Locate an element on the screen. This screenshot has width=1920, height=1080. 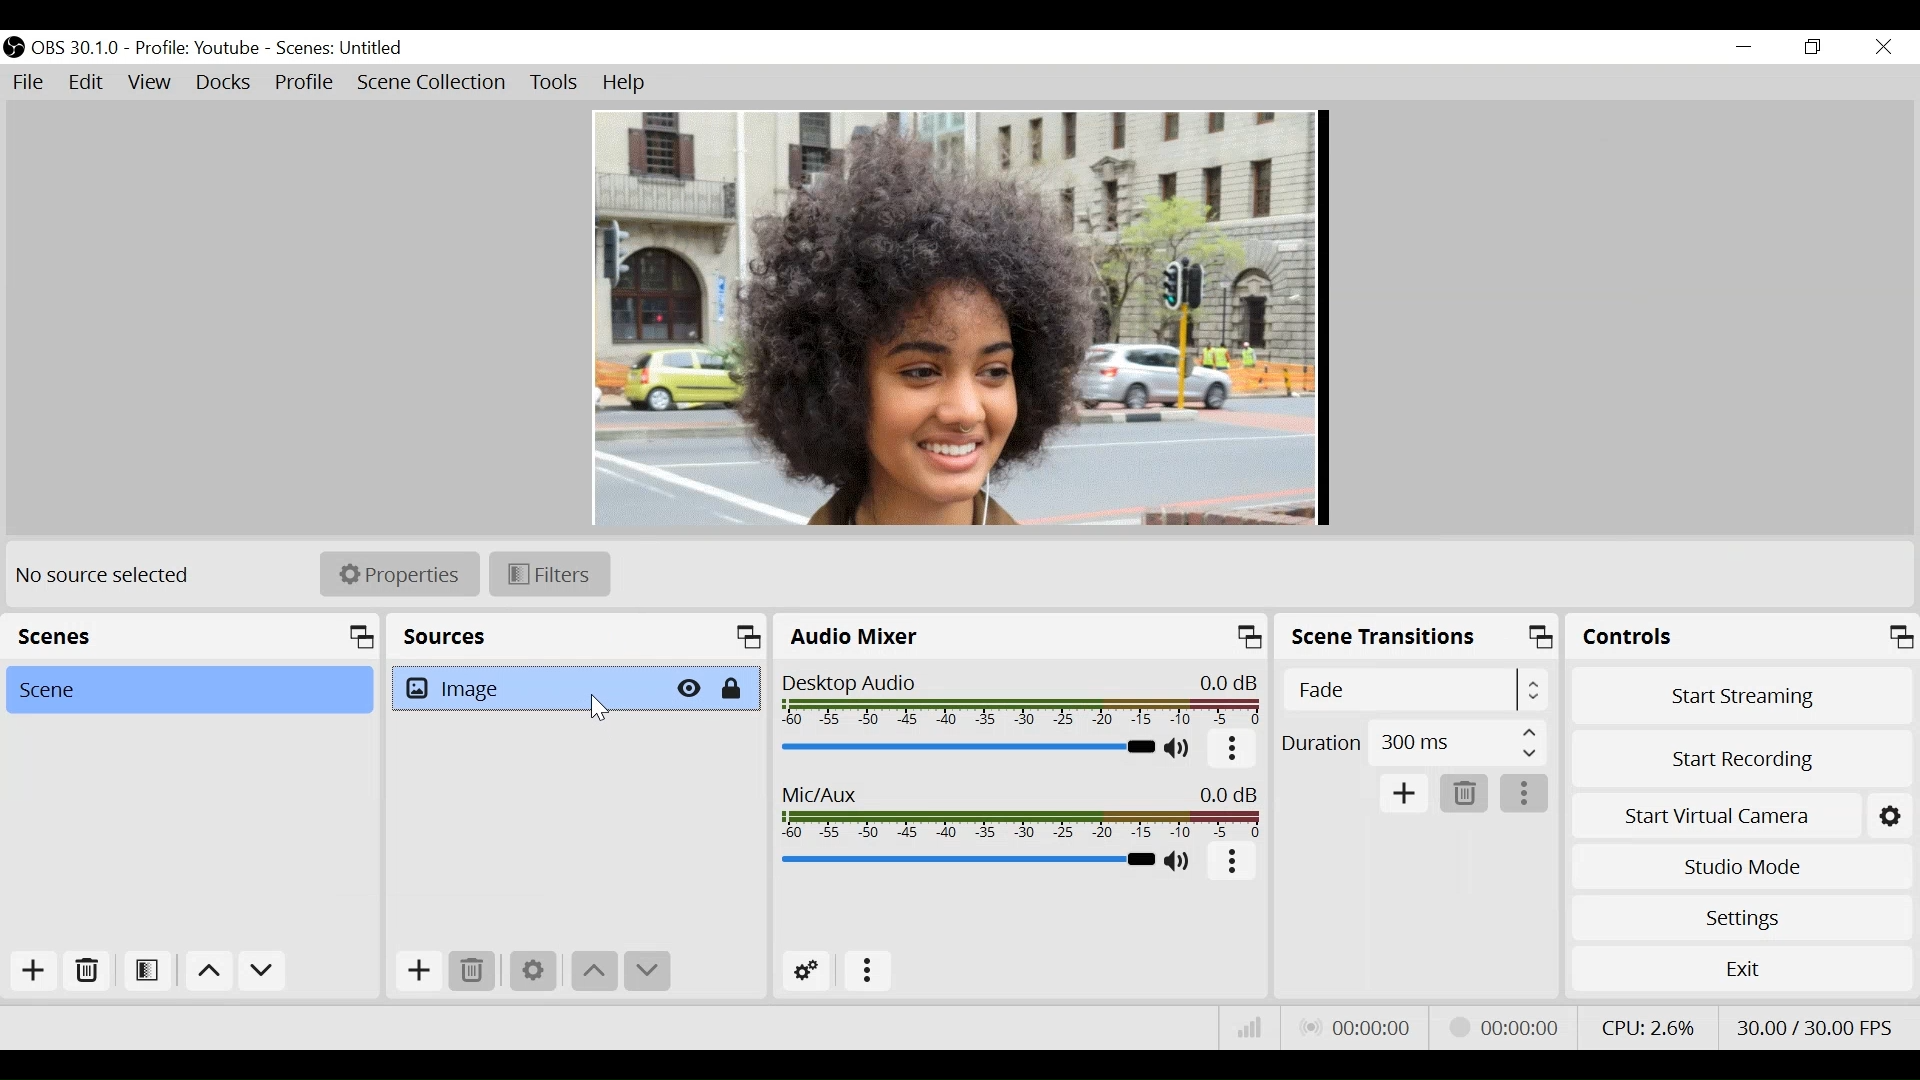
Open Scene Filter is located at coordinates (149, 973).